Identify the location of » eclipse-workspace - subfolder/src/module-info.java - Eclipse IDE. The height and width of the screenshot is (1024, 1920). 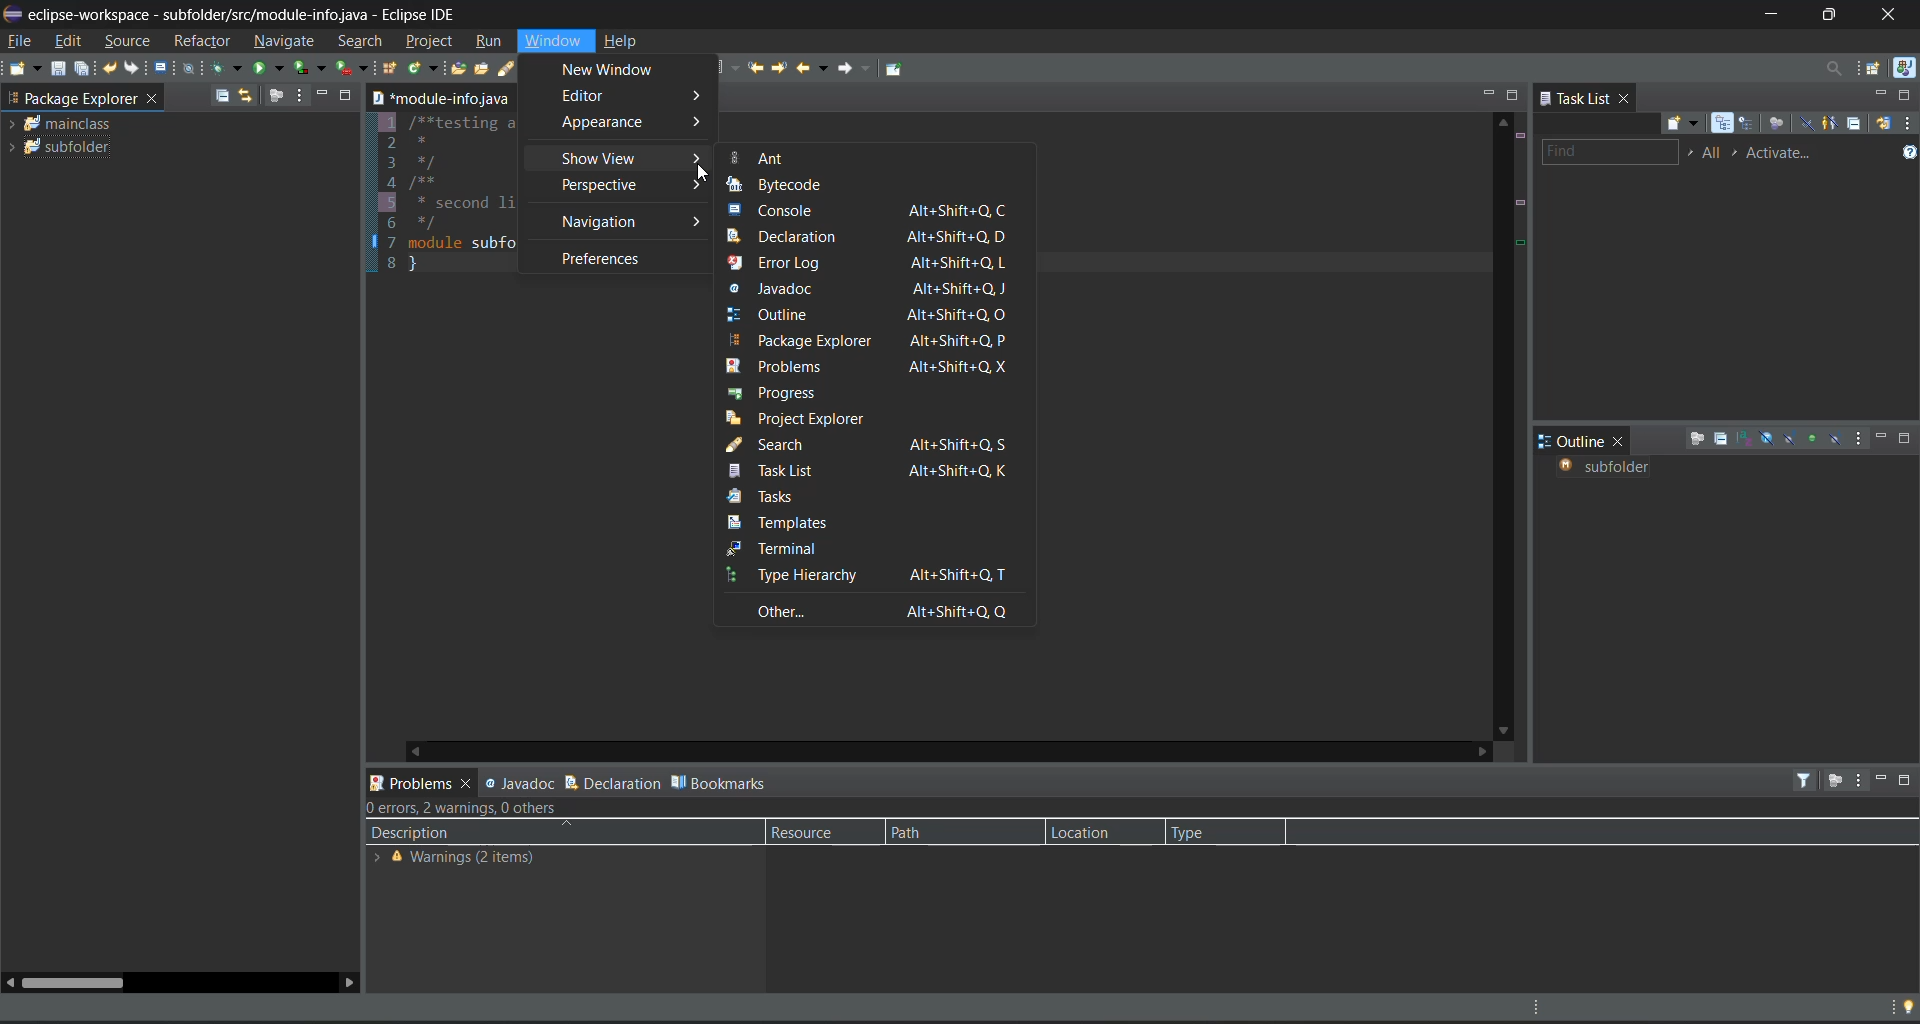
(255, 12).